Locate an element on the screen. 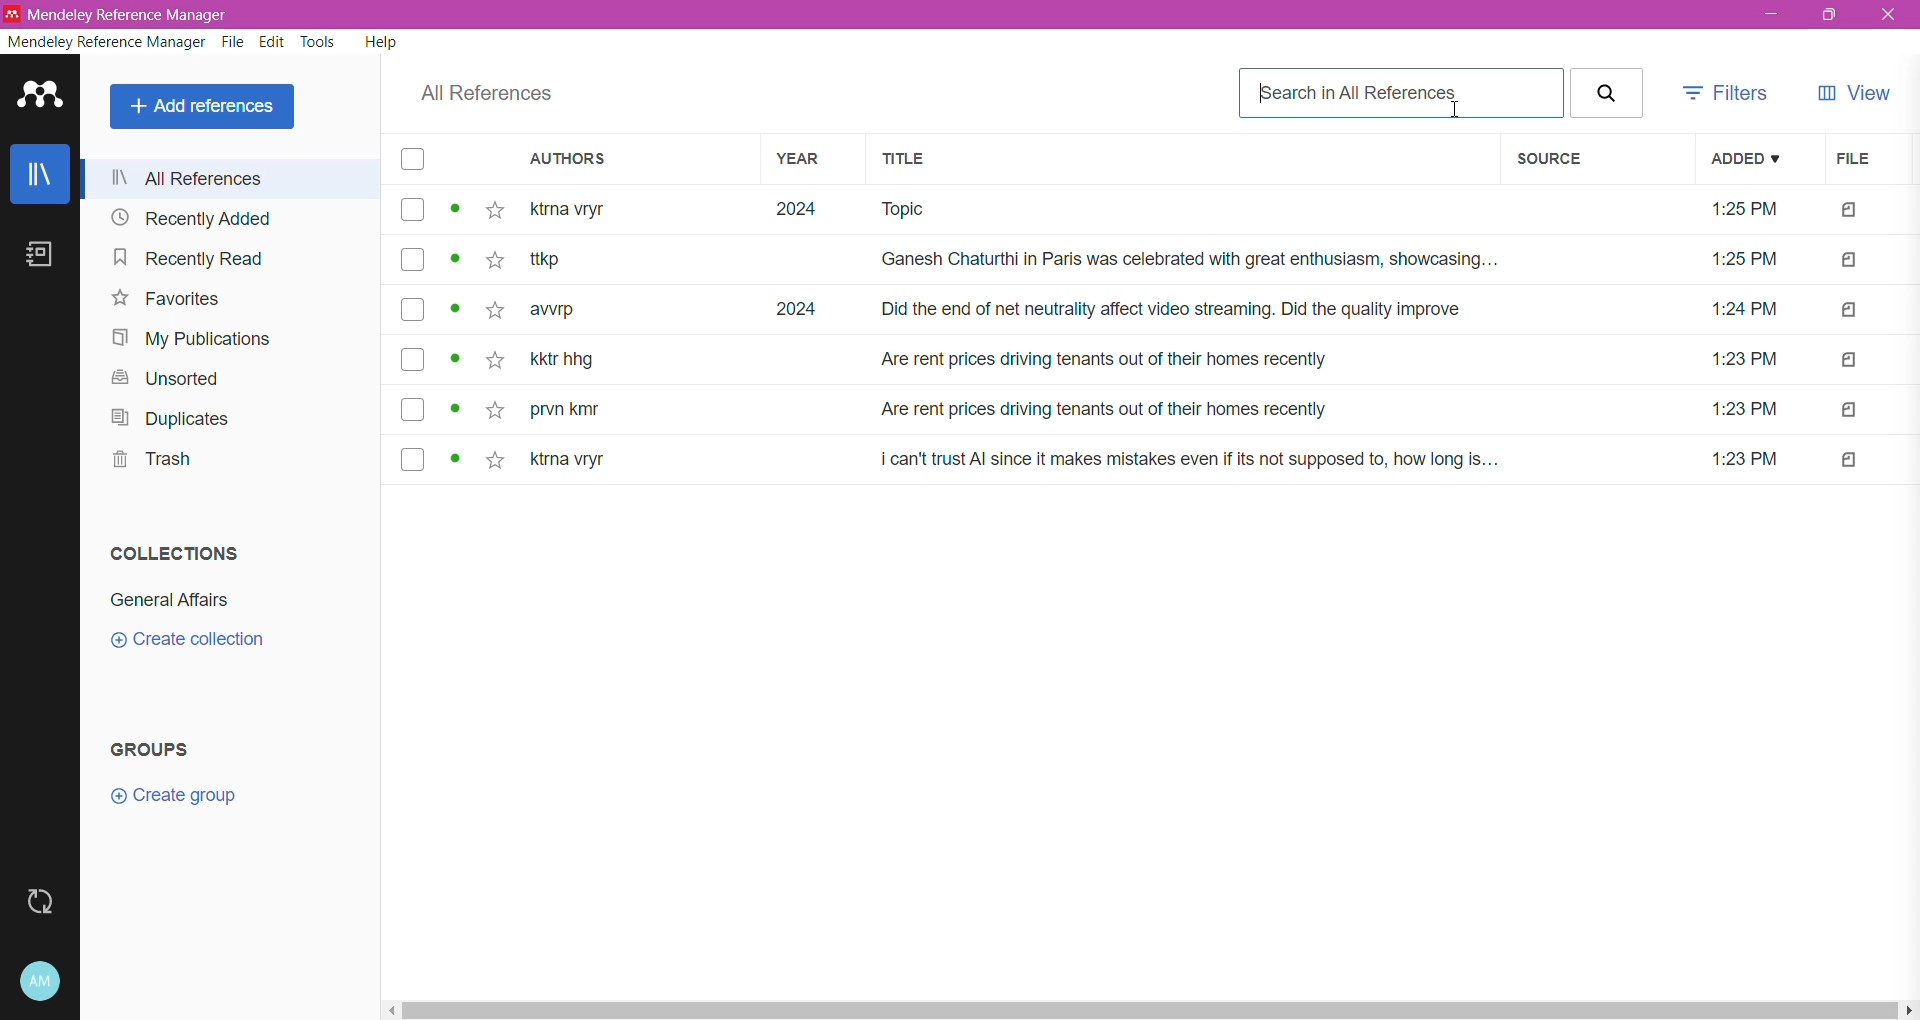  Application Logo is located at coordinates (41, 100).